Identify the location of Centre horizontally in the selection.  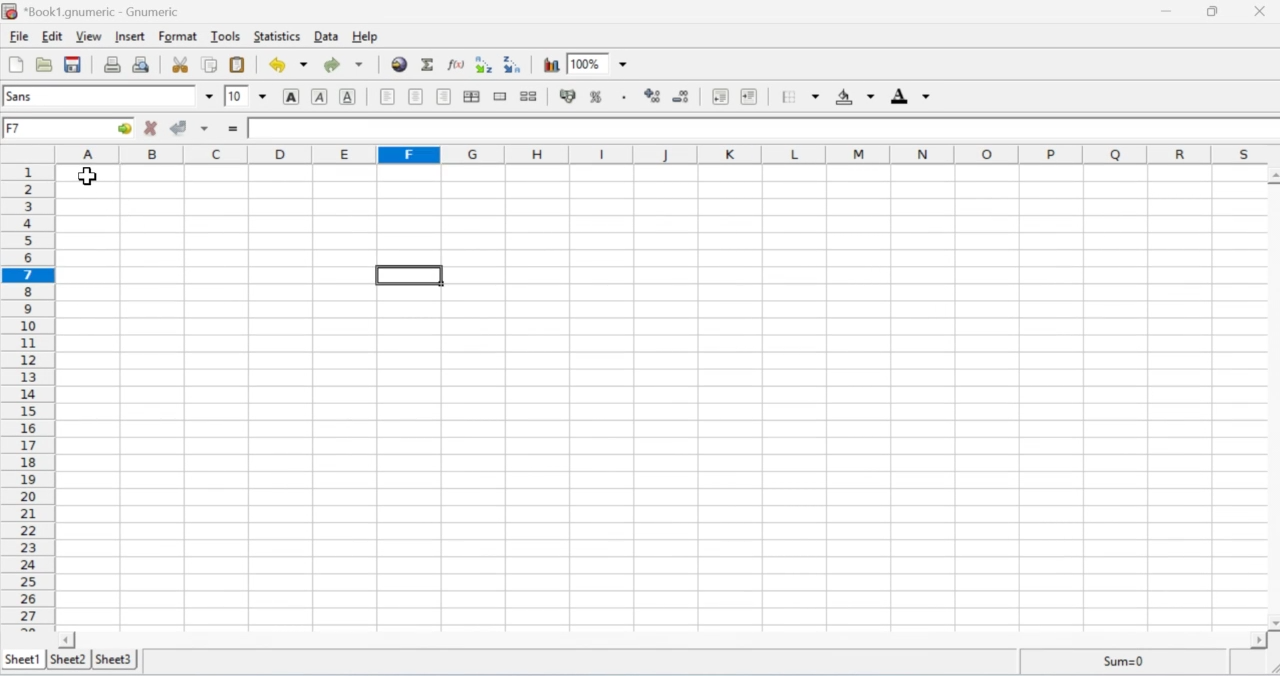
(474, 98).